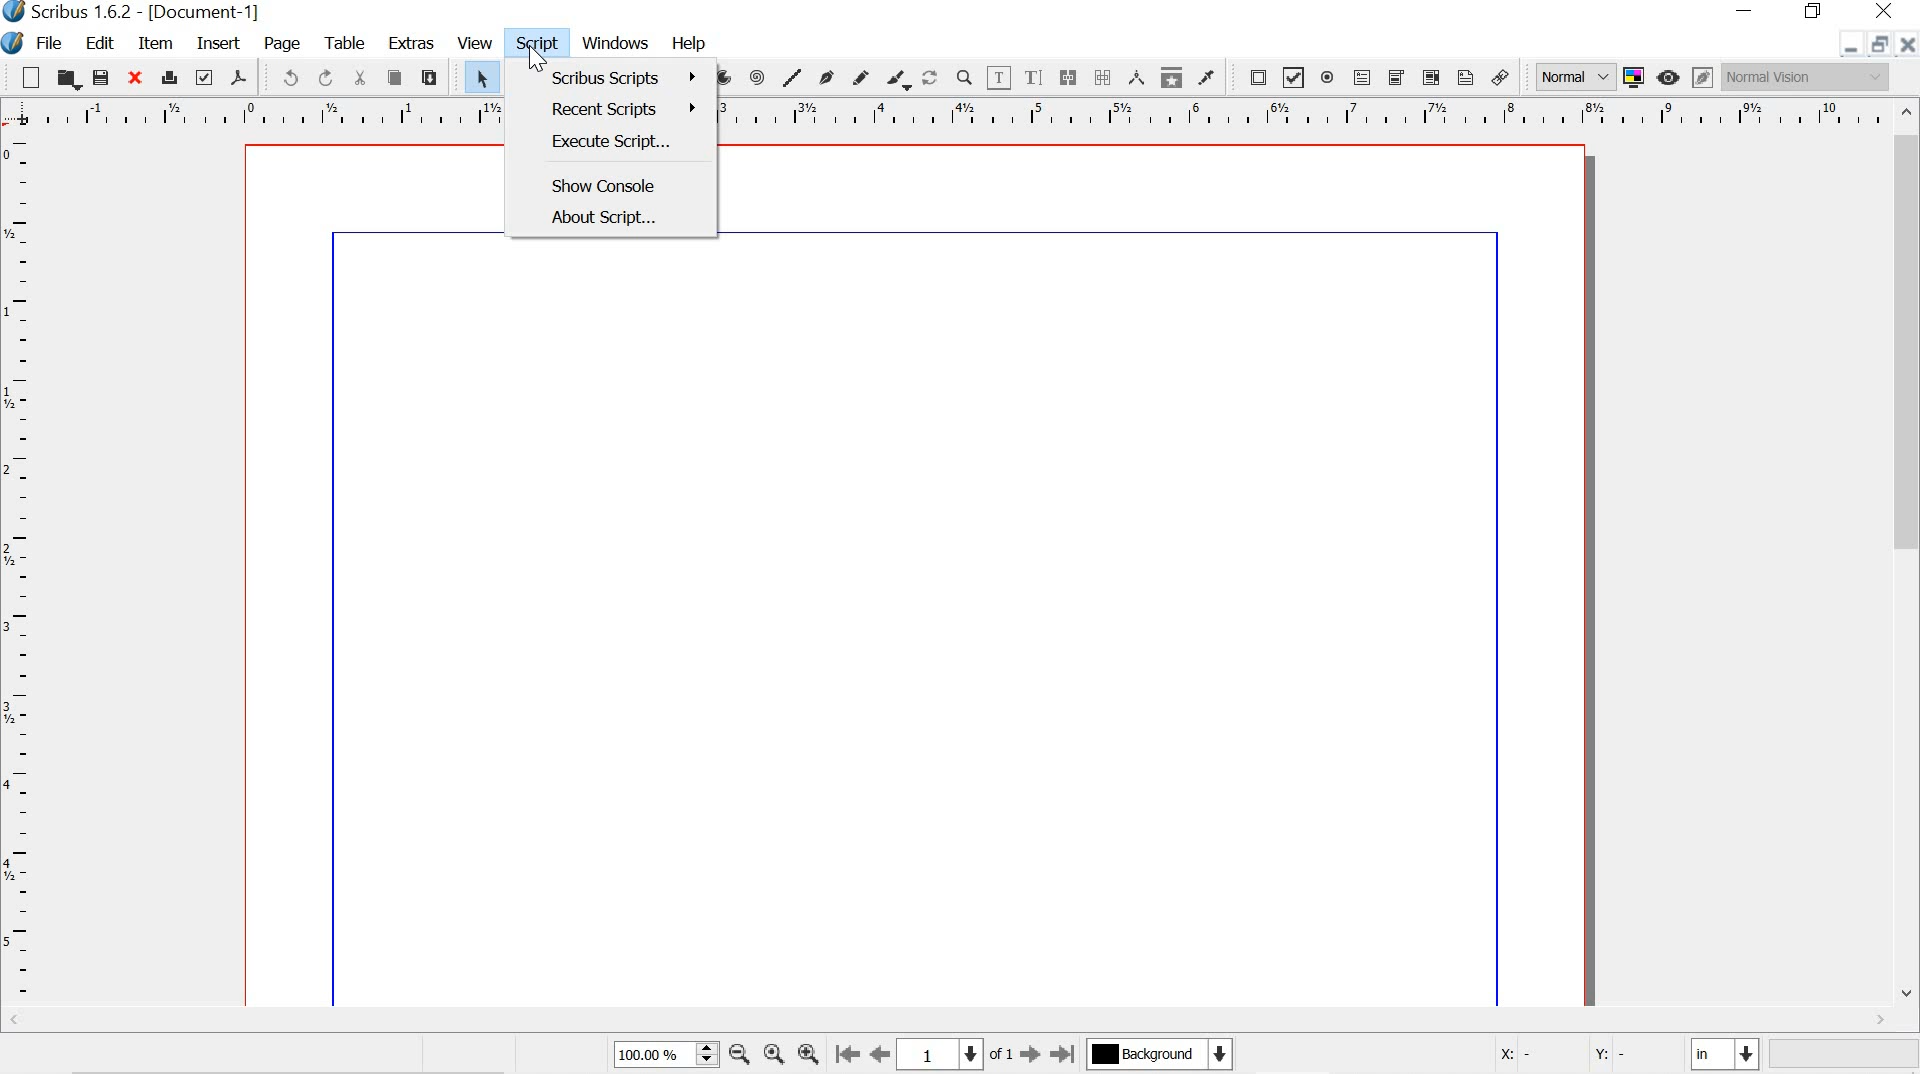 The image size is (1920, 1074). What do you see at coordinates (1636, 76) in the screenshot?
I see `toggle color management system` at bounding box center [1636, 76].